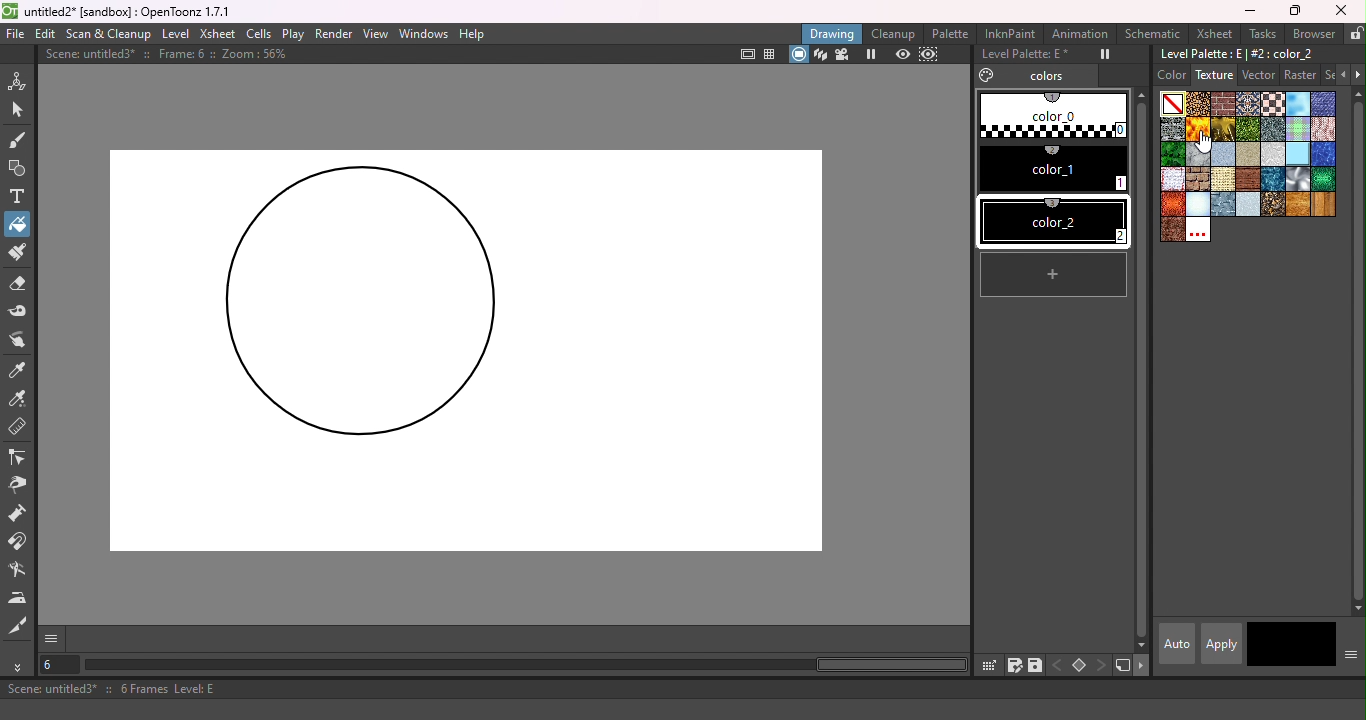  Describe the element at coordinates (1199, 204) in the screenshot. I see `snow.bmp` at that location.